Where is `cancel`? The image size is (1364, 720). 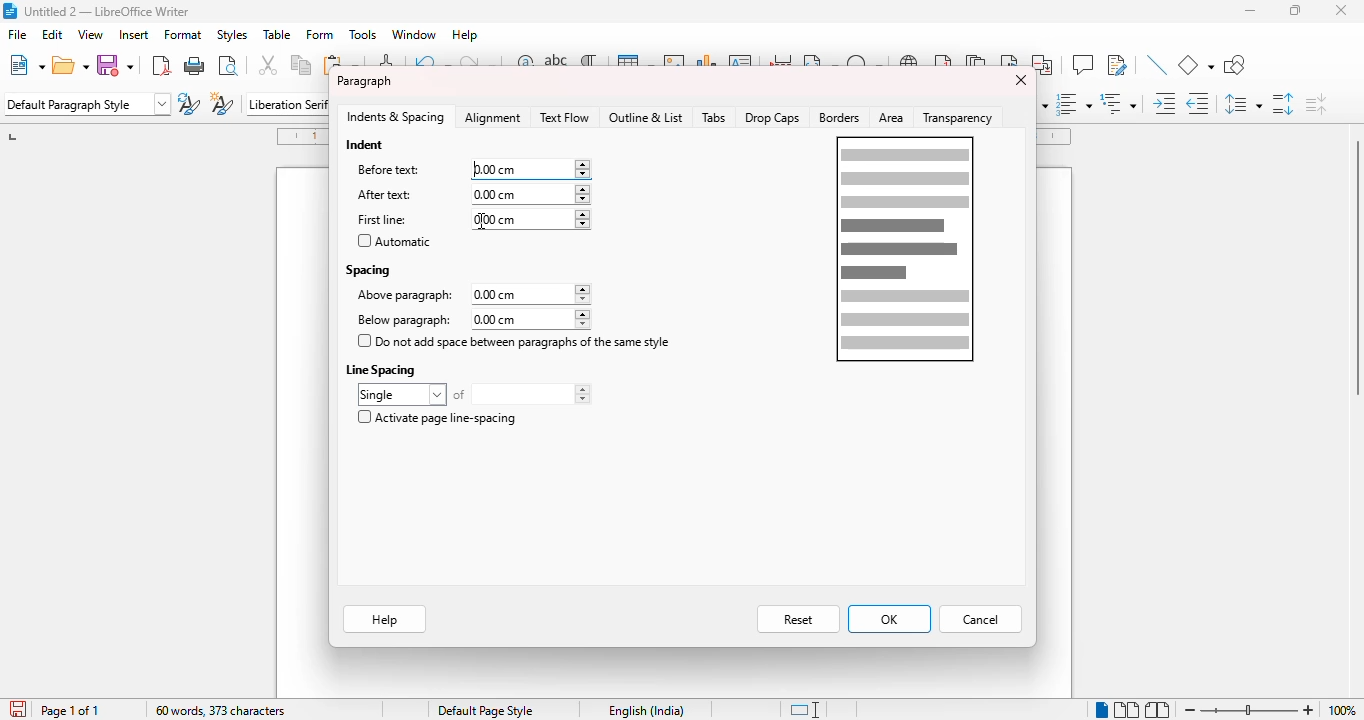
cancel is located at coordinates (981, 620).